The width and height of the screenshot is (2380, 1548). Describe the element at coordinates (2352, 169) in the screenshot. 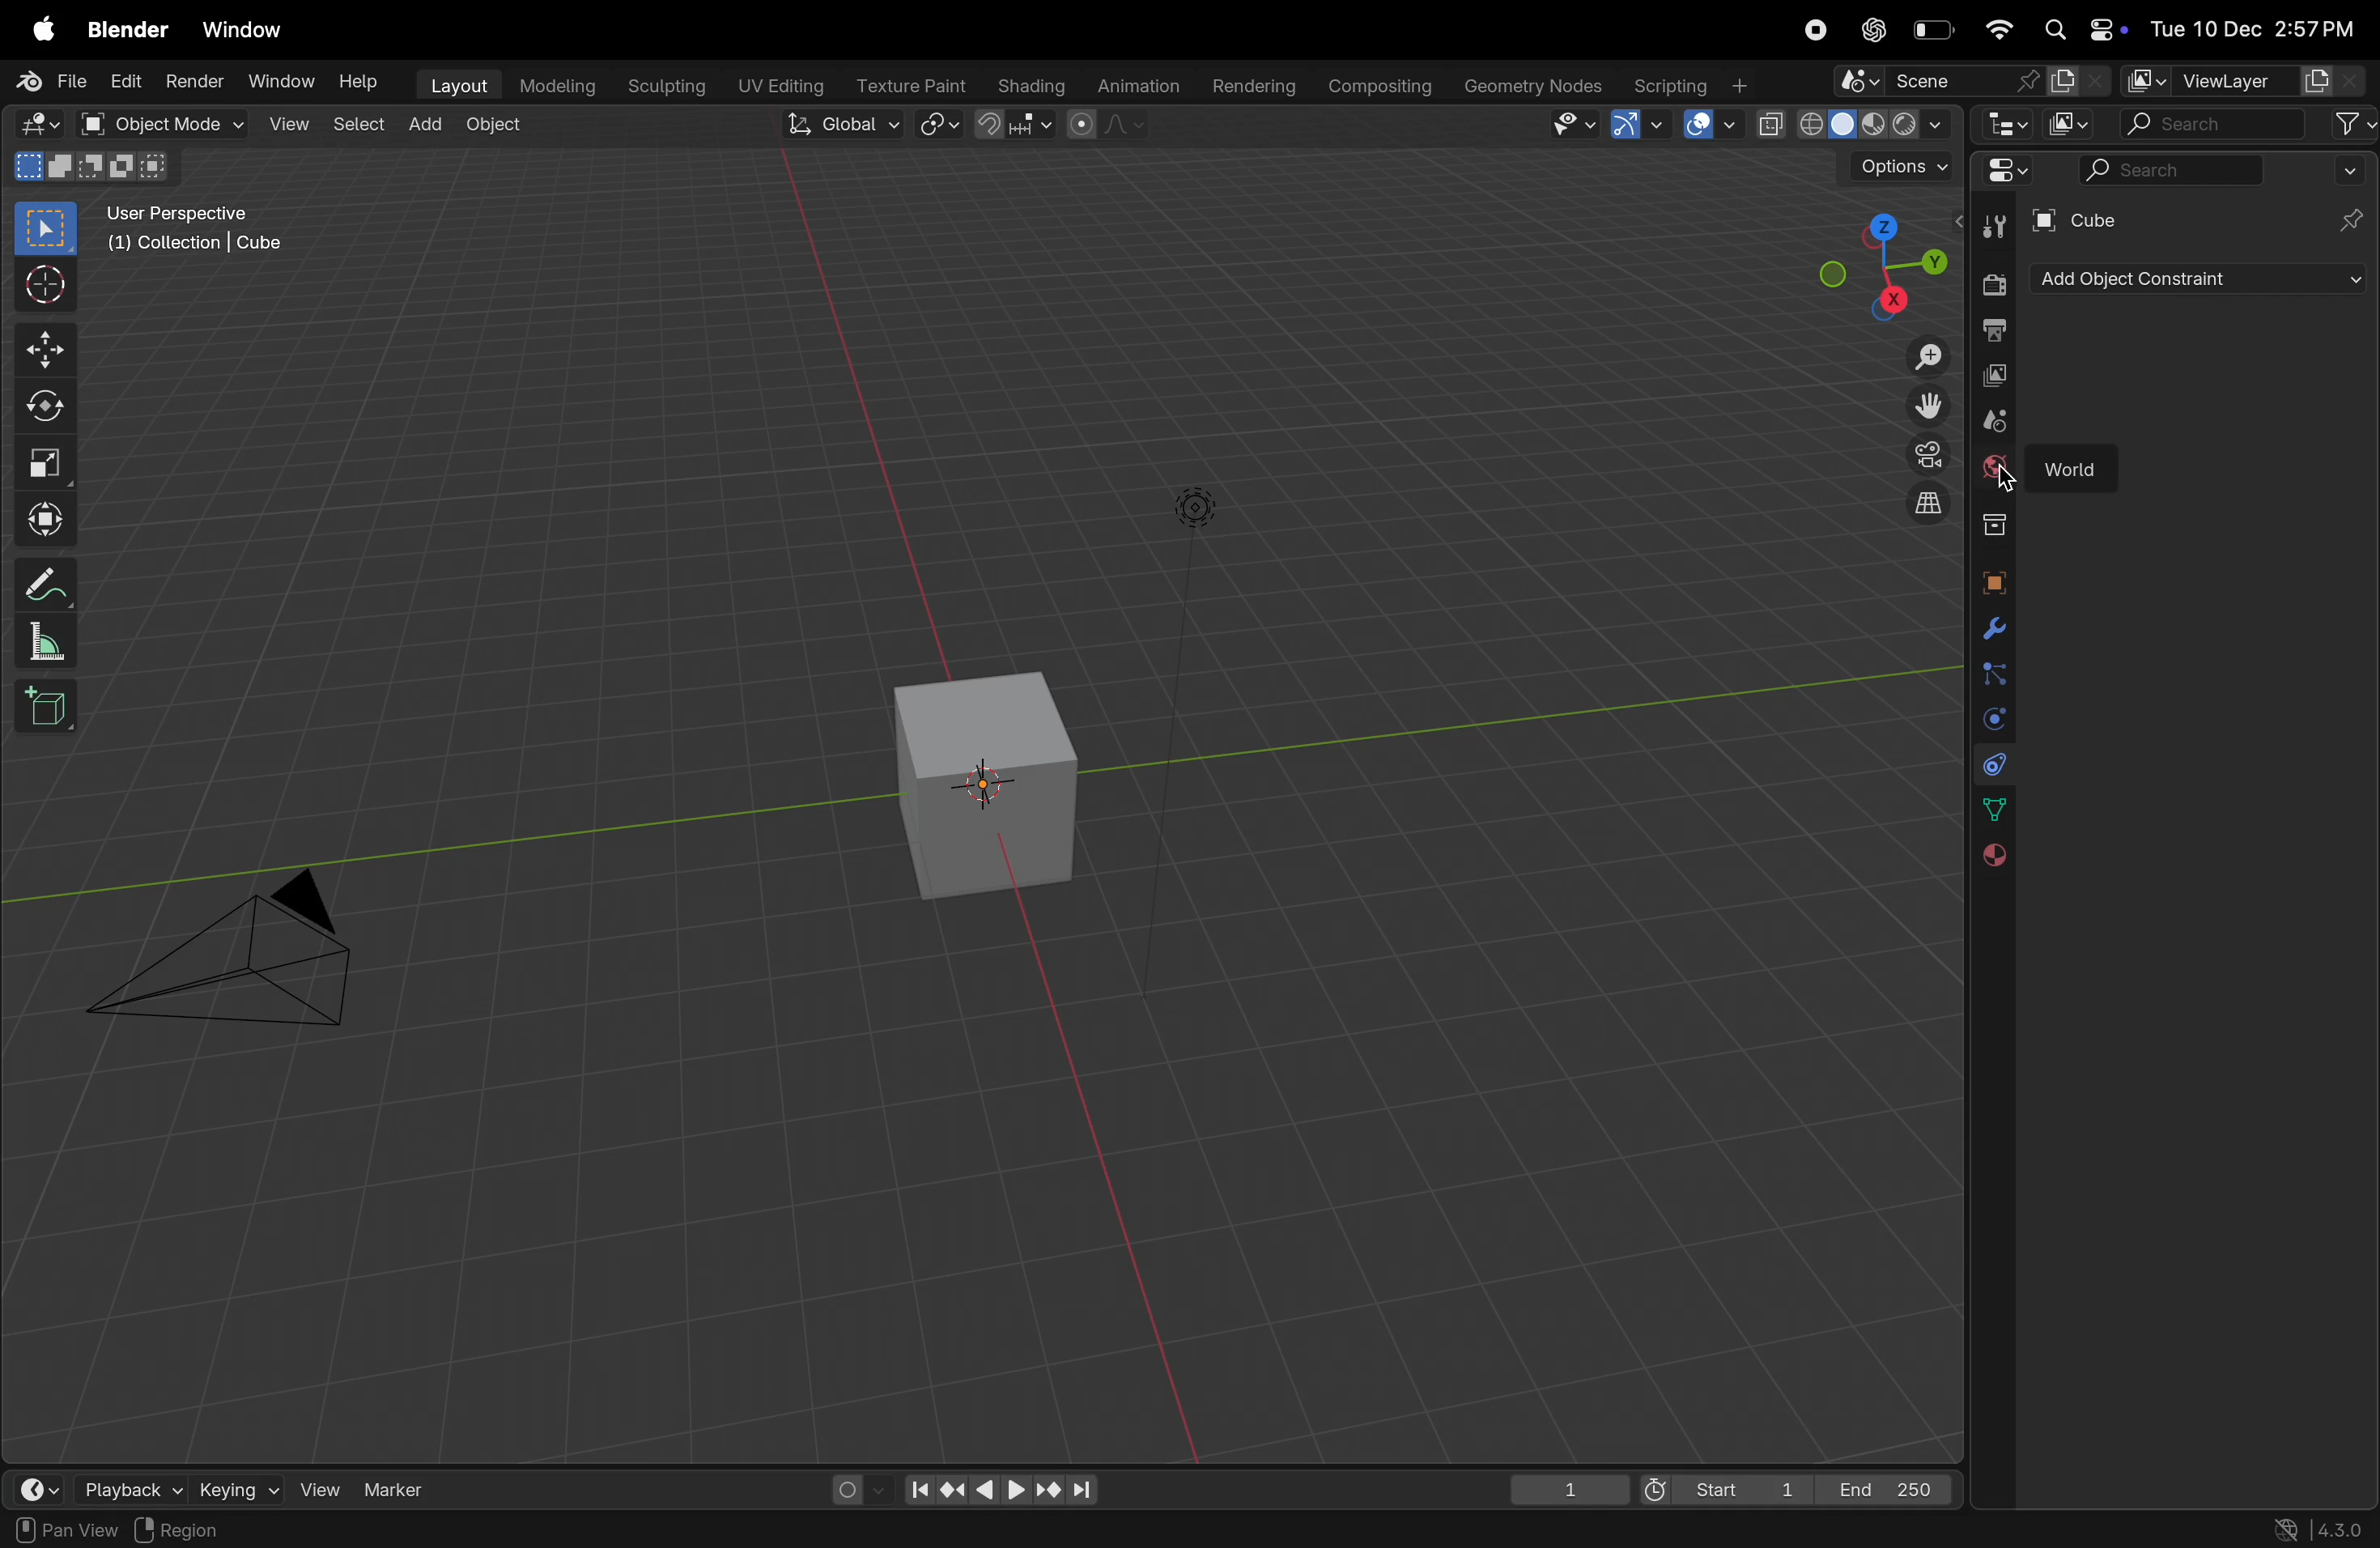

I see `Filter` at that location.